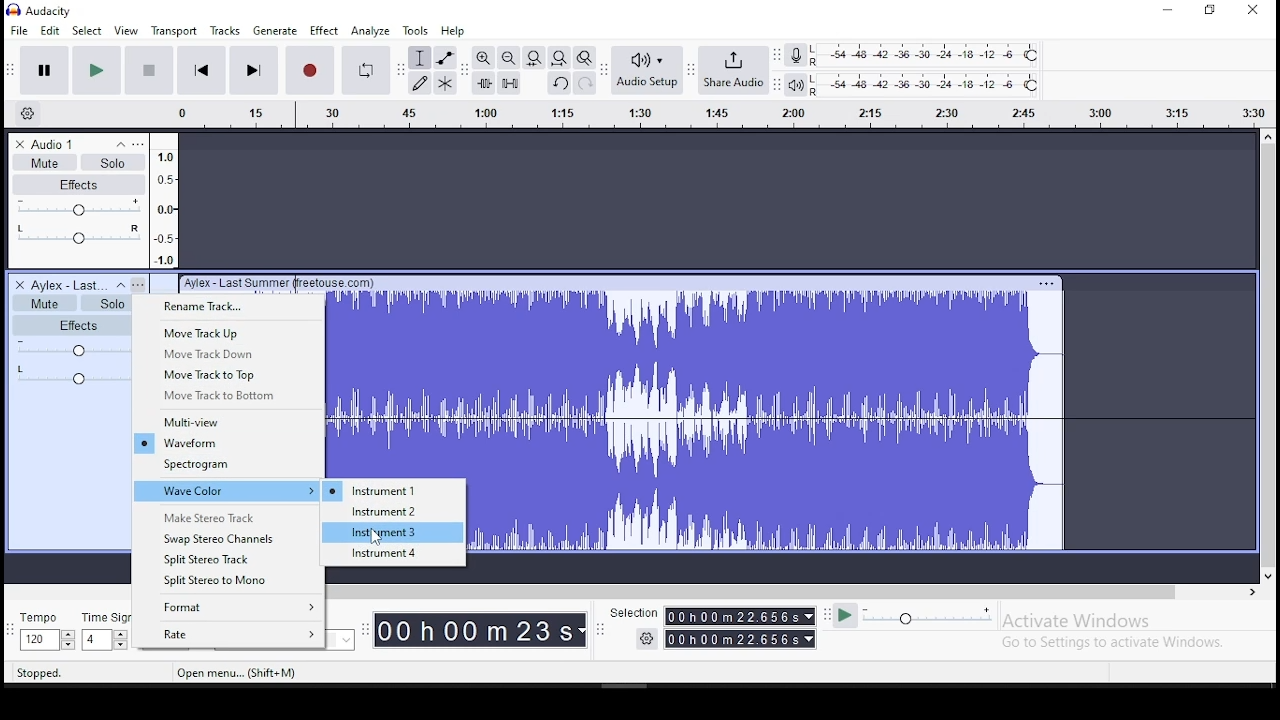 This screenshot has width=1280, height=720. I want to click on format, so click(228, 609).